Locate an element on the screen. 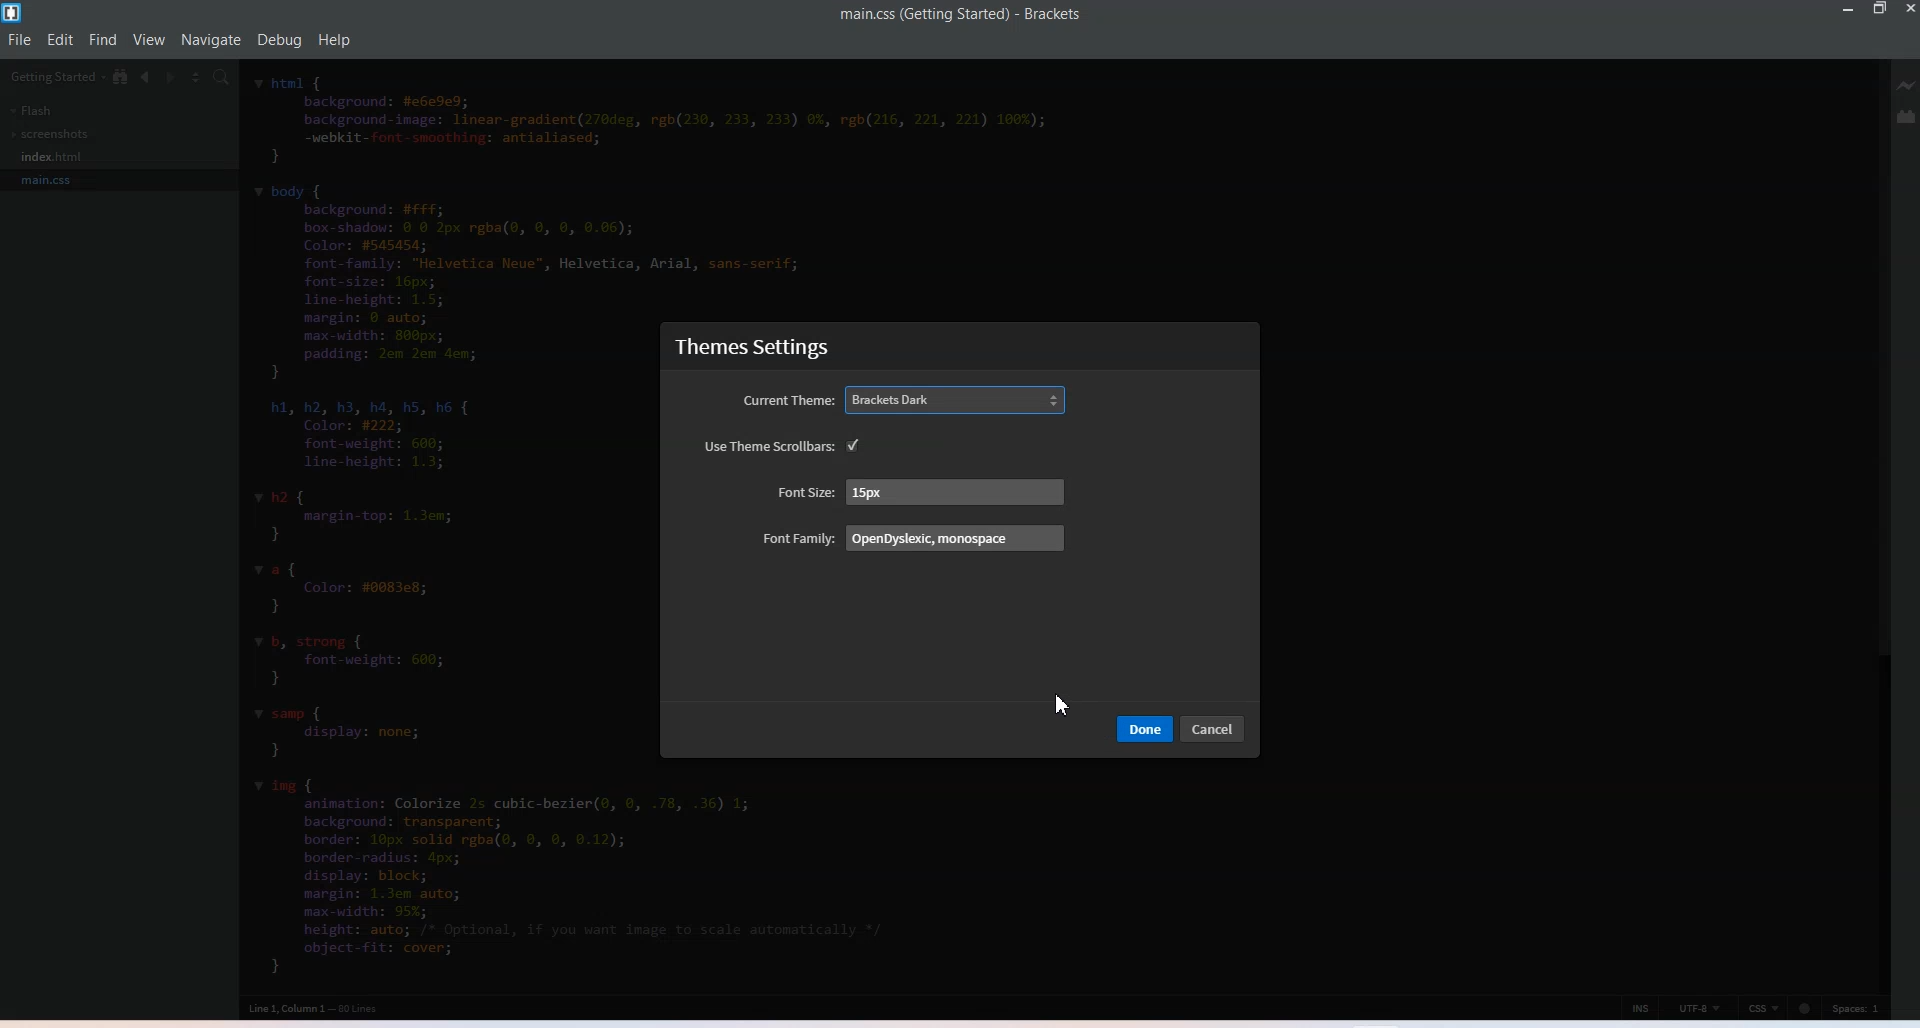 This screenshot has height=1028, width=1920. OpenDyslexic, monospace is located at coordinates (958, 538).